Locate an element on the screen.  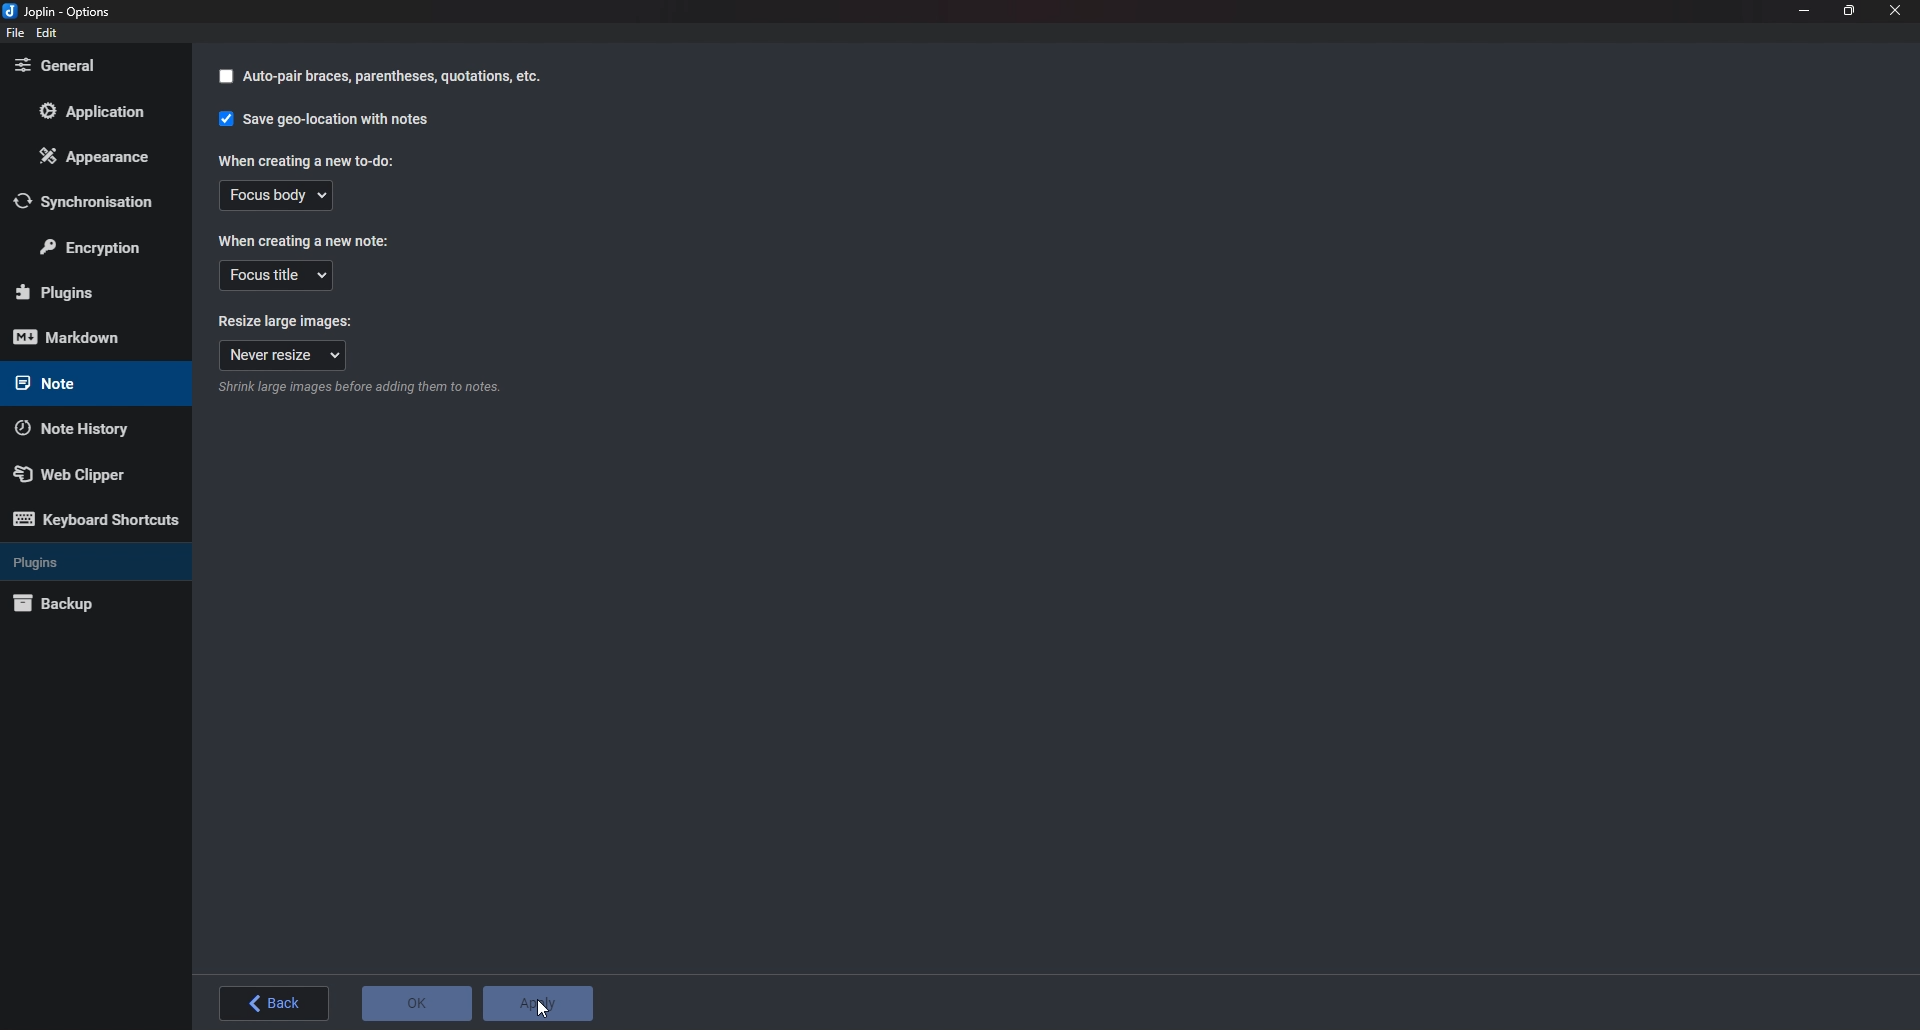
Web Clipper is located at coordinates (89, 473).